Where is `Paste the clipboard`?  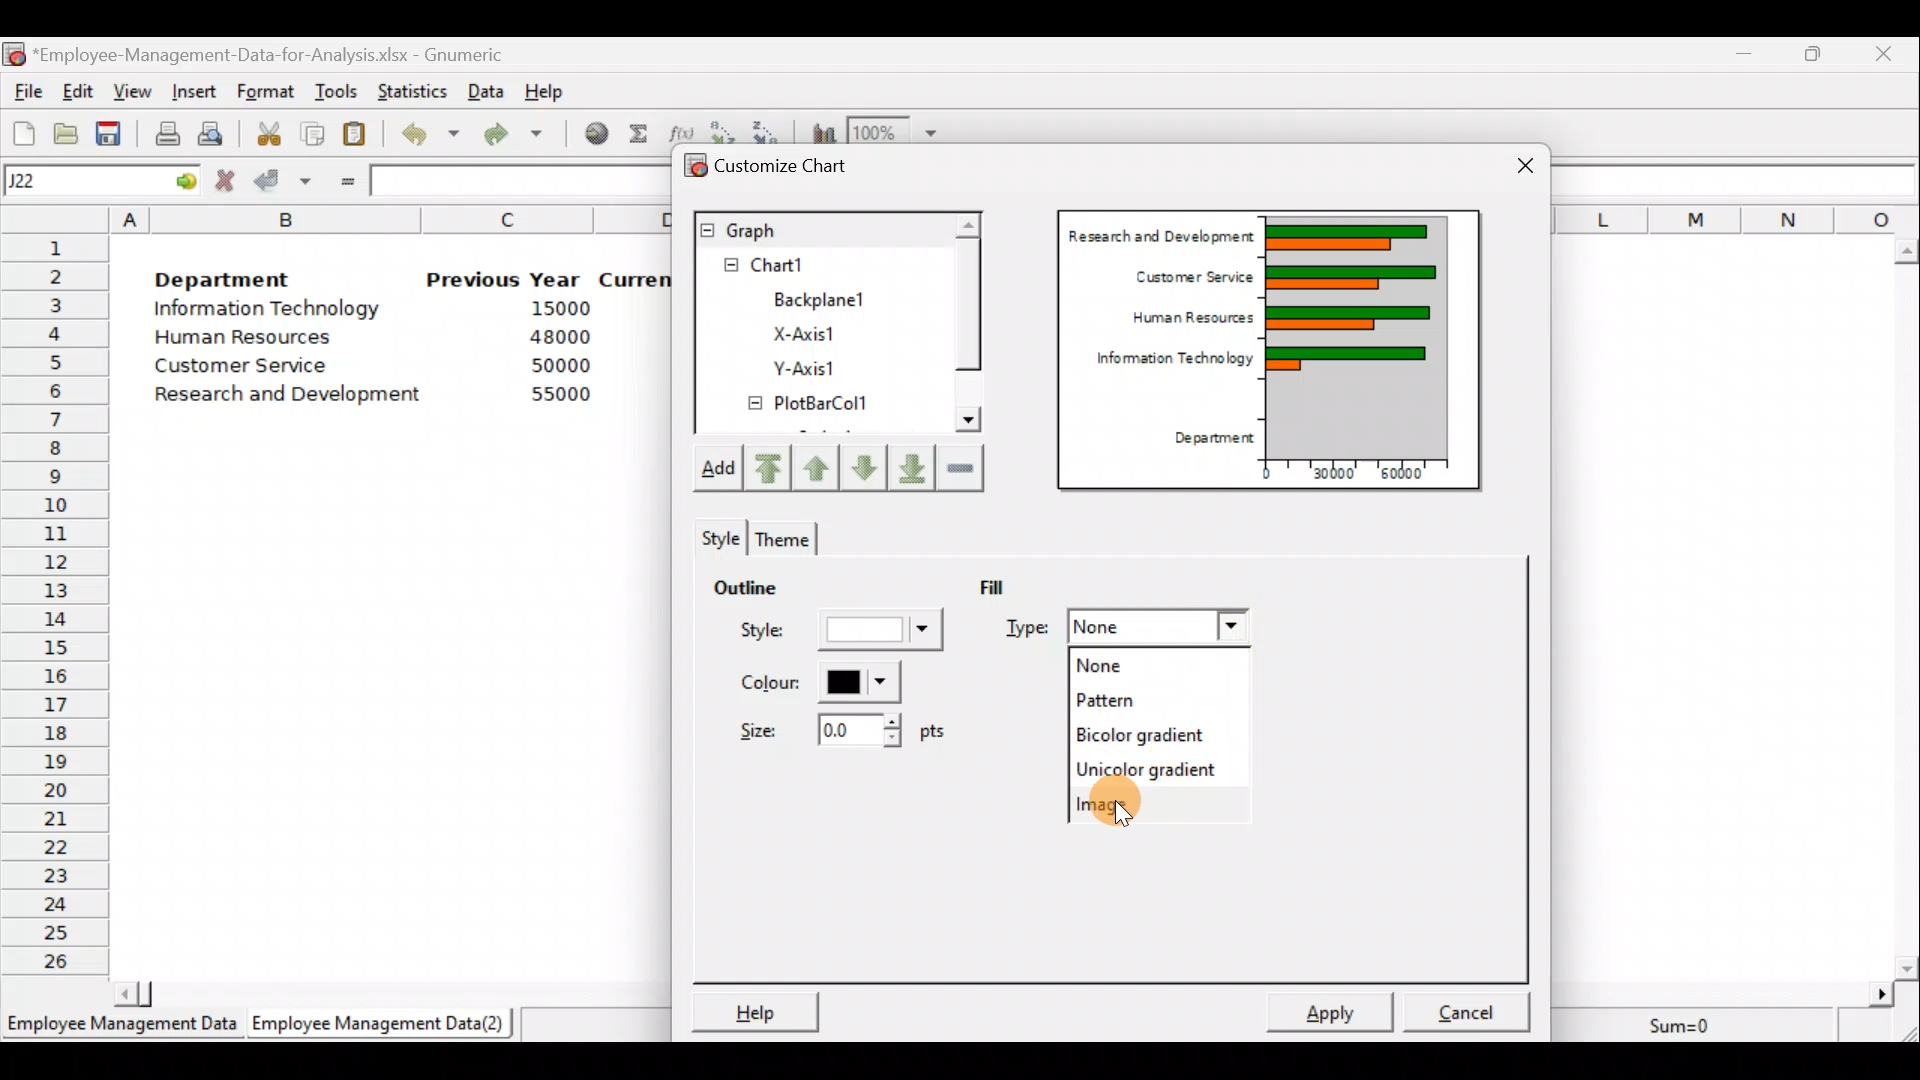 Paste the clipboard is located at coordinates (360, 136).